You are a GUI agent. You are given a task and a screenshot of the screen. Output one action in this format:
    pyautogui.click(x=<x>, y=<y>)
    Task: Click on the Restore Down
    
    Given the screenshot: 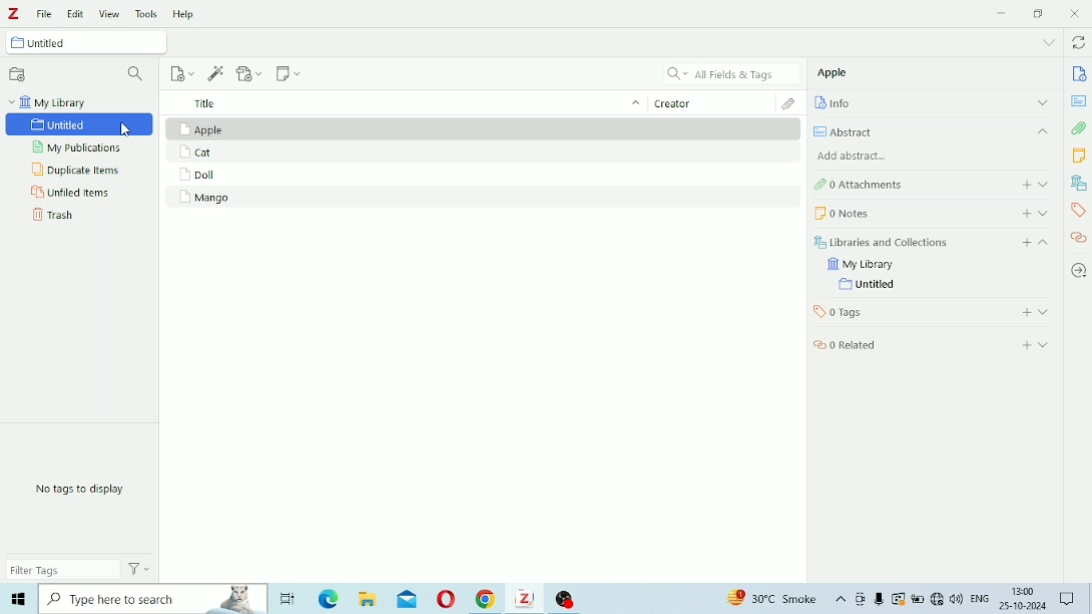 What is the action you would take?
    pyautogui.click(x=1038, y=13)
    